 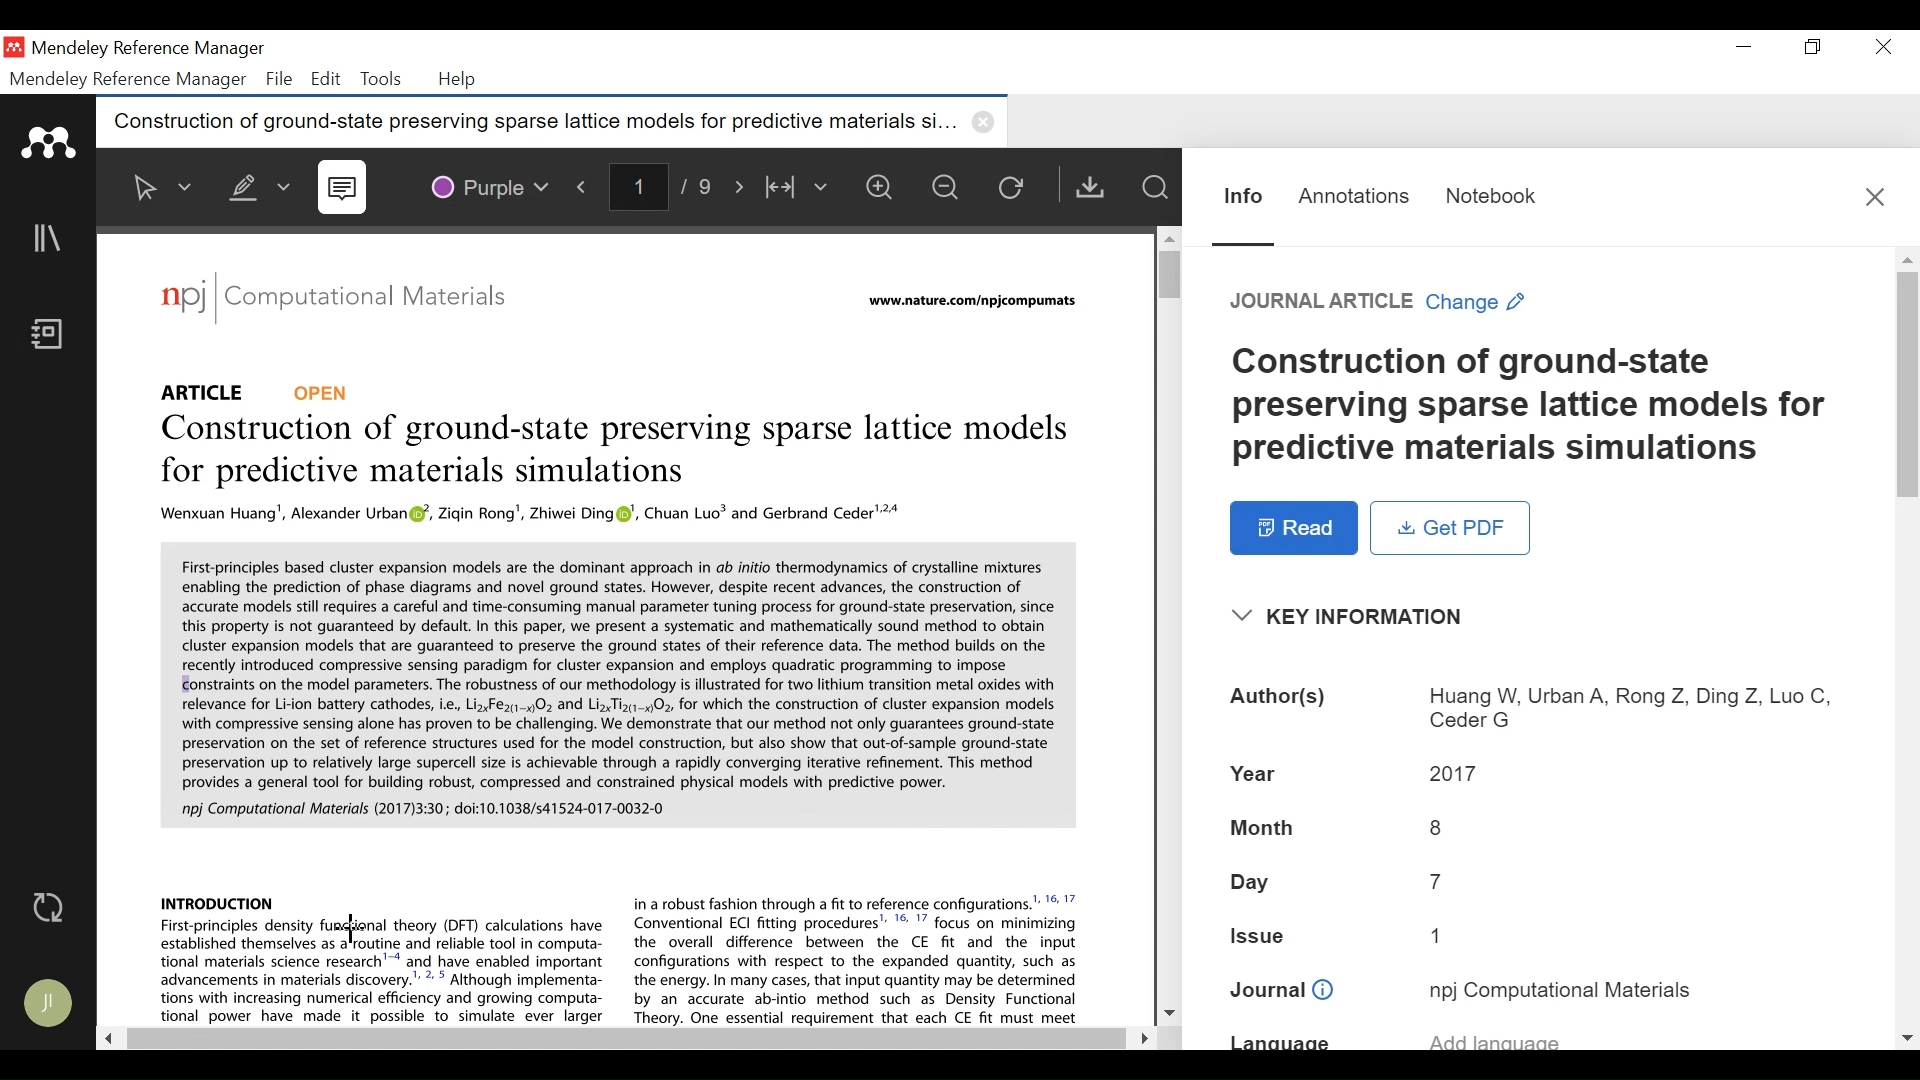 I want to click on Page Number/Total Number of Pae, so click(x=665, y=188).